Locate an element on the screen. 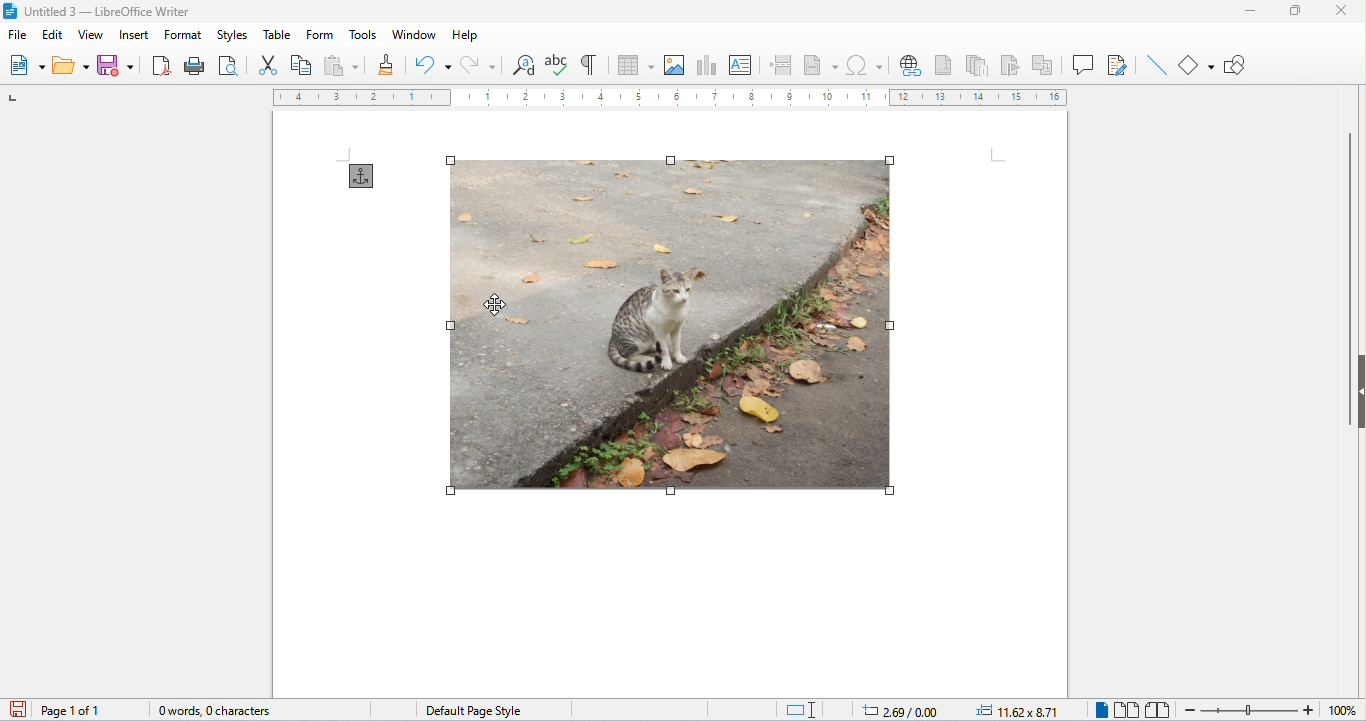  anchor is located at coordinates (362, 176).